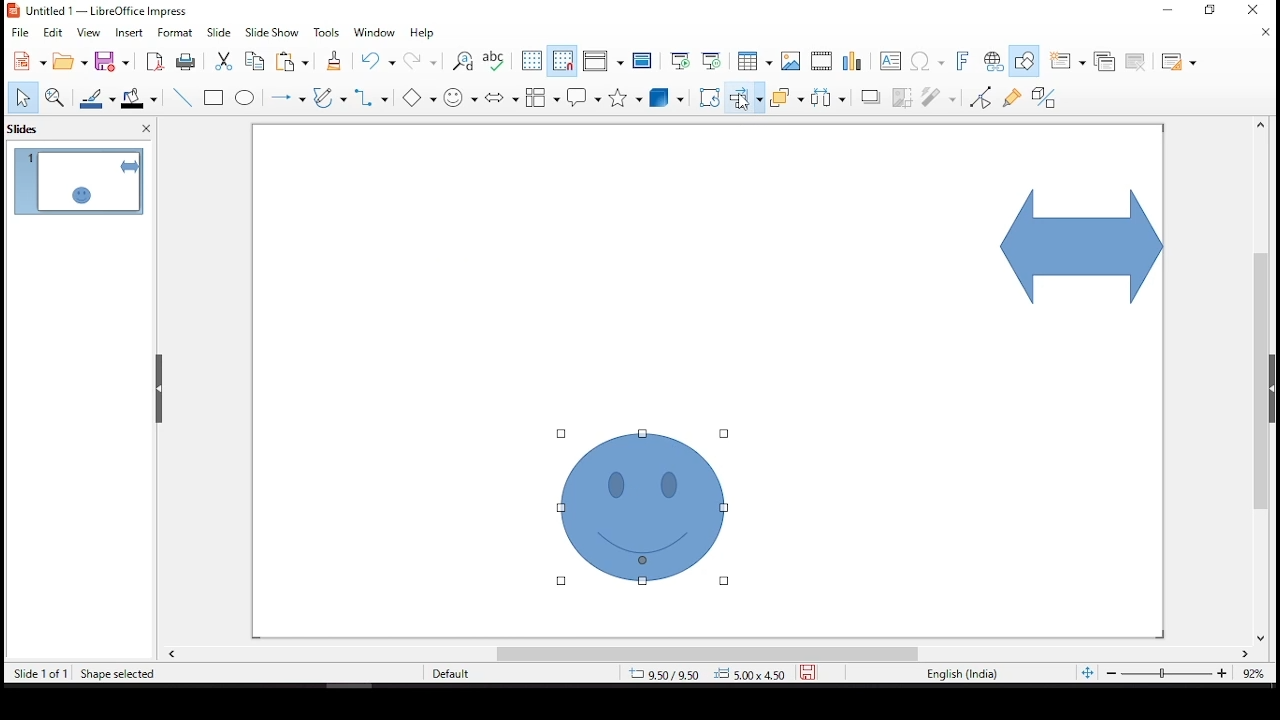 This screenshot has width=1280, height=720. Describe the element at coordinates (891, 62) in the screenshot. I see `text box` at that location.